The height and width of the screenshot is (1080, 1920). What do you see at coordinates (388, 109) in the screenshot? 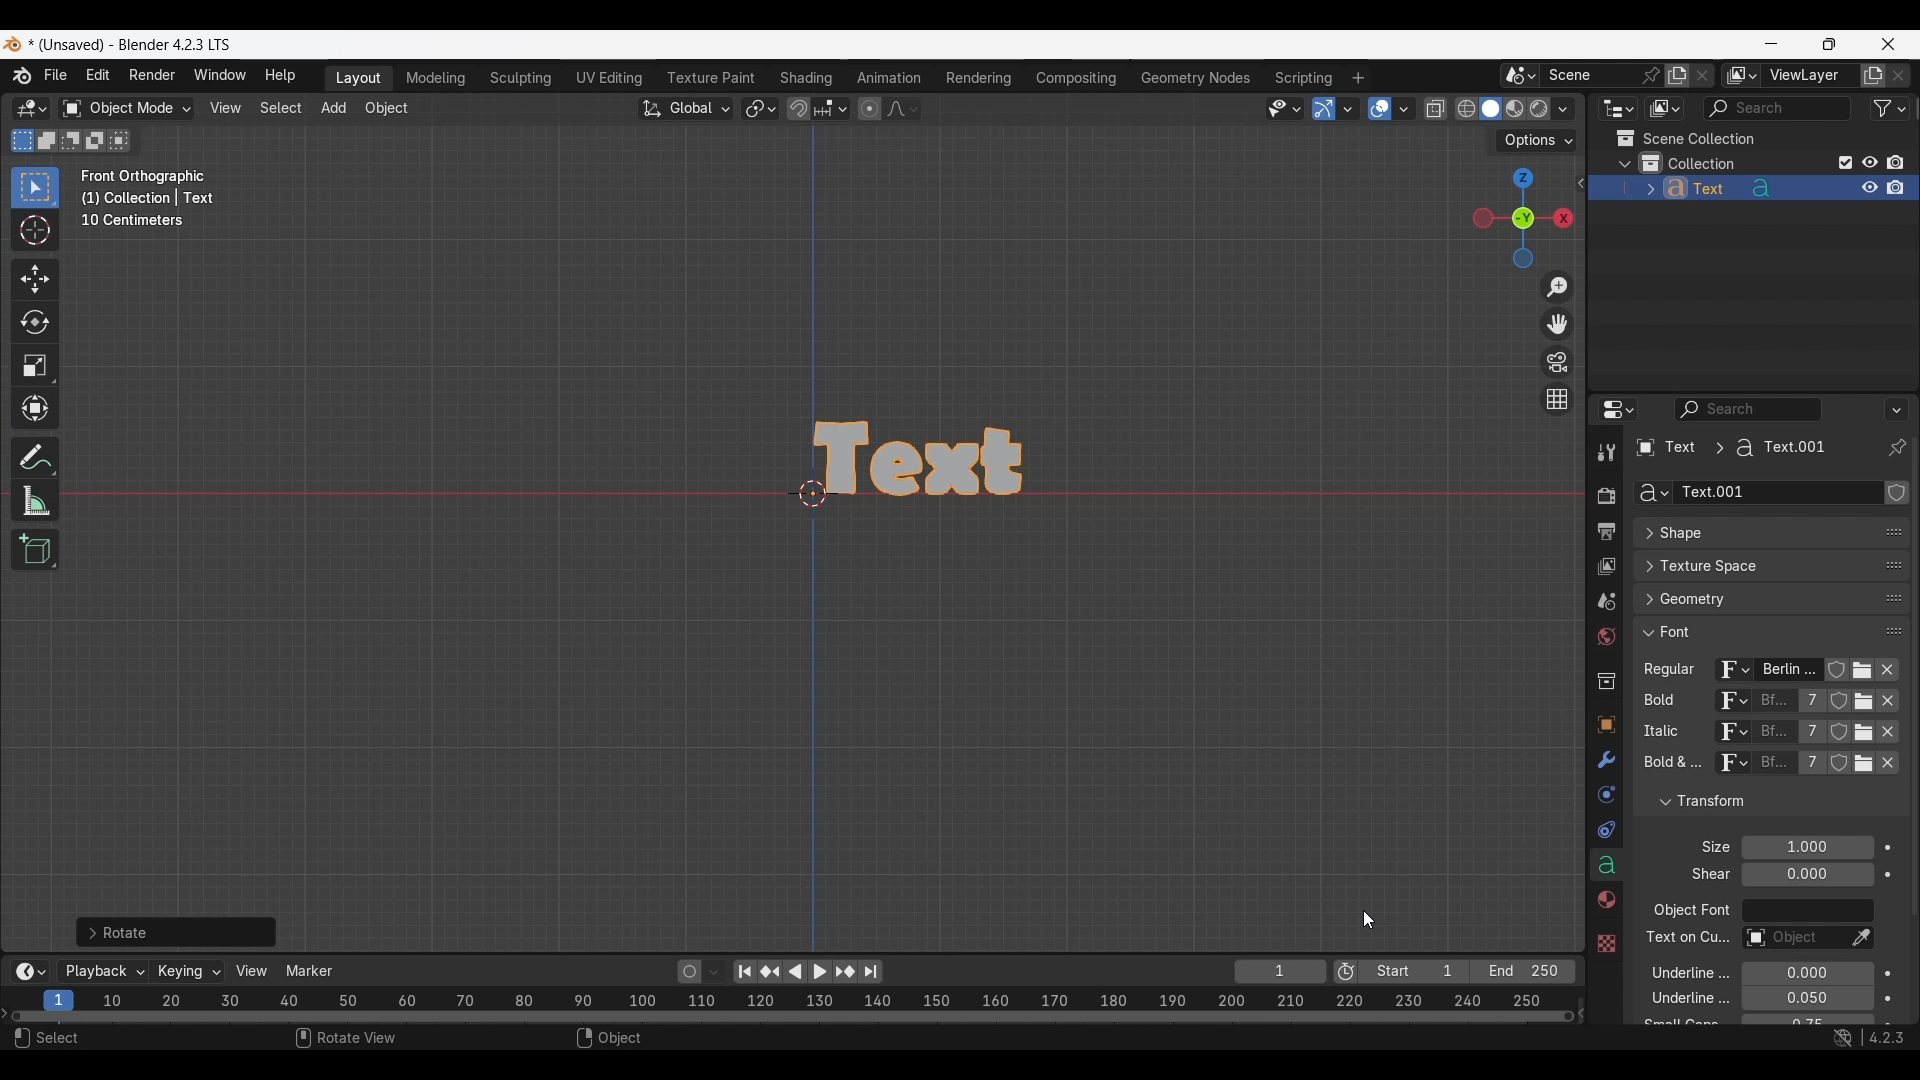
I see `Object menu` at bounding box center [388, 109].